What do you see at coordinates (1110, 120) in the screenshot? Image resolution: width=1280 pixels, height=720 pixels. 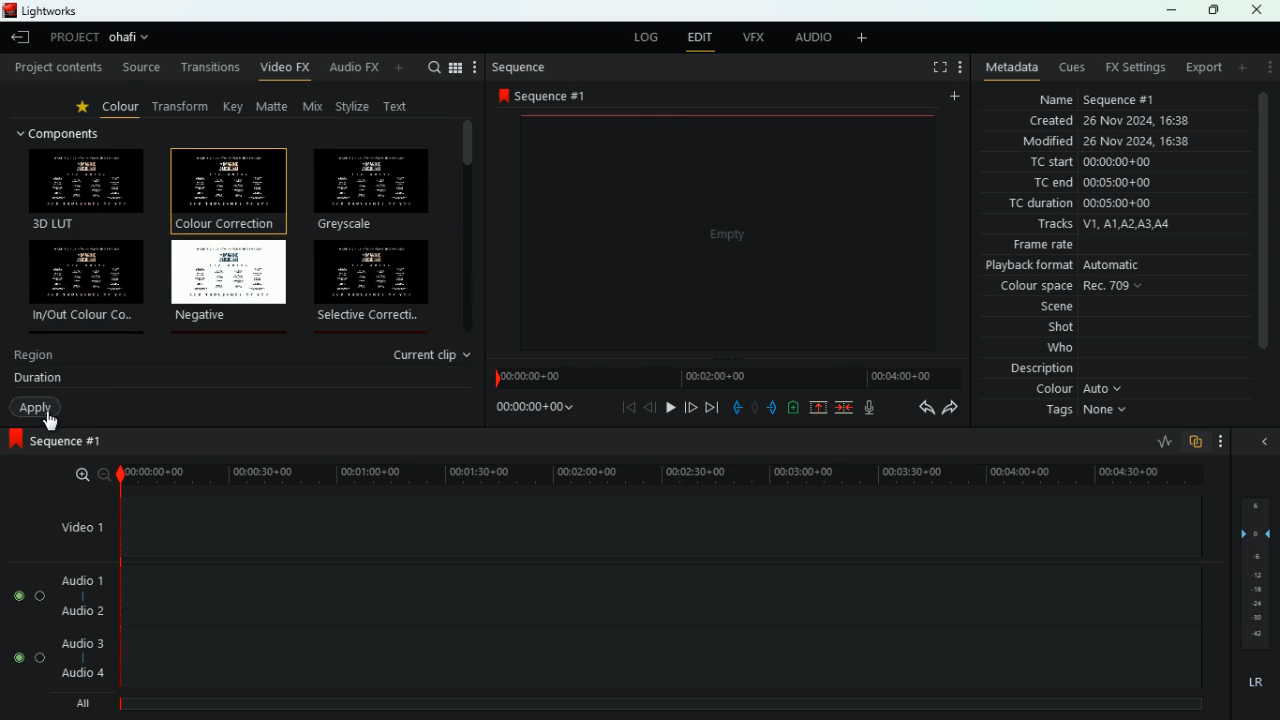 I see `created` at bounding box center [1110, 120].